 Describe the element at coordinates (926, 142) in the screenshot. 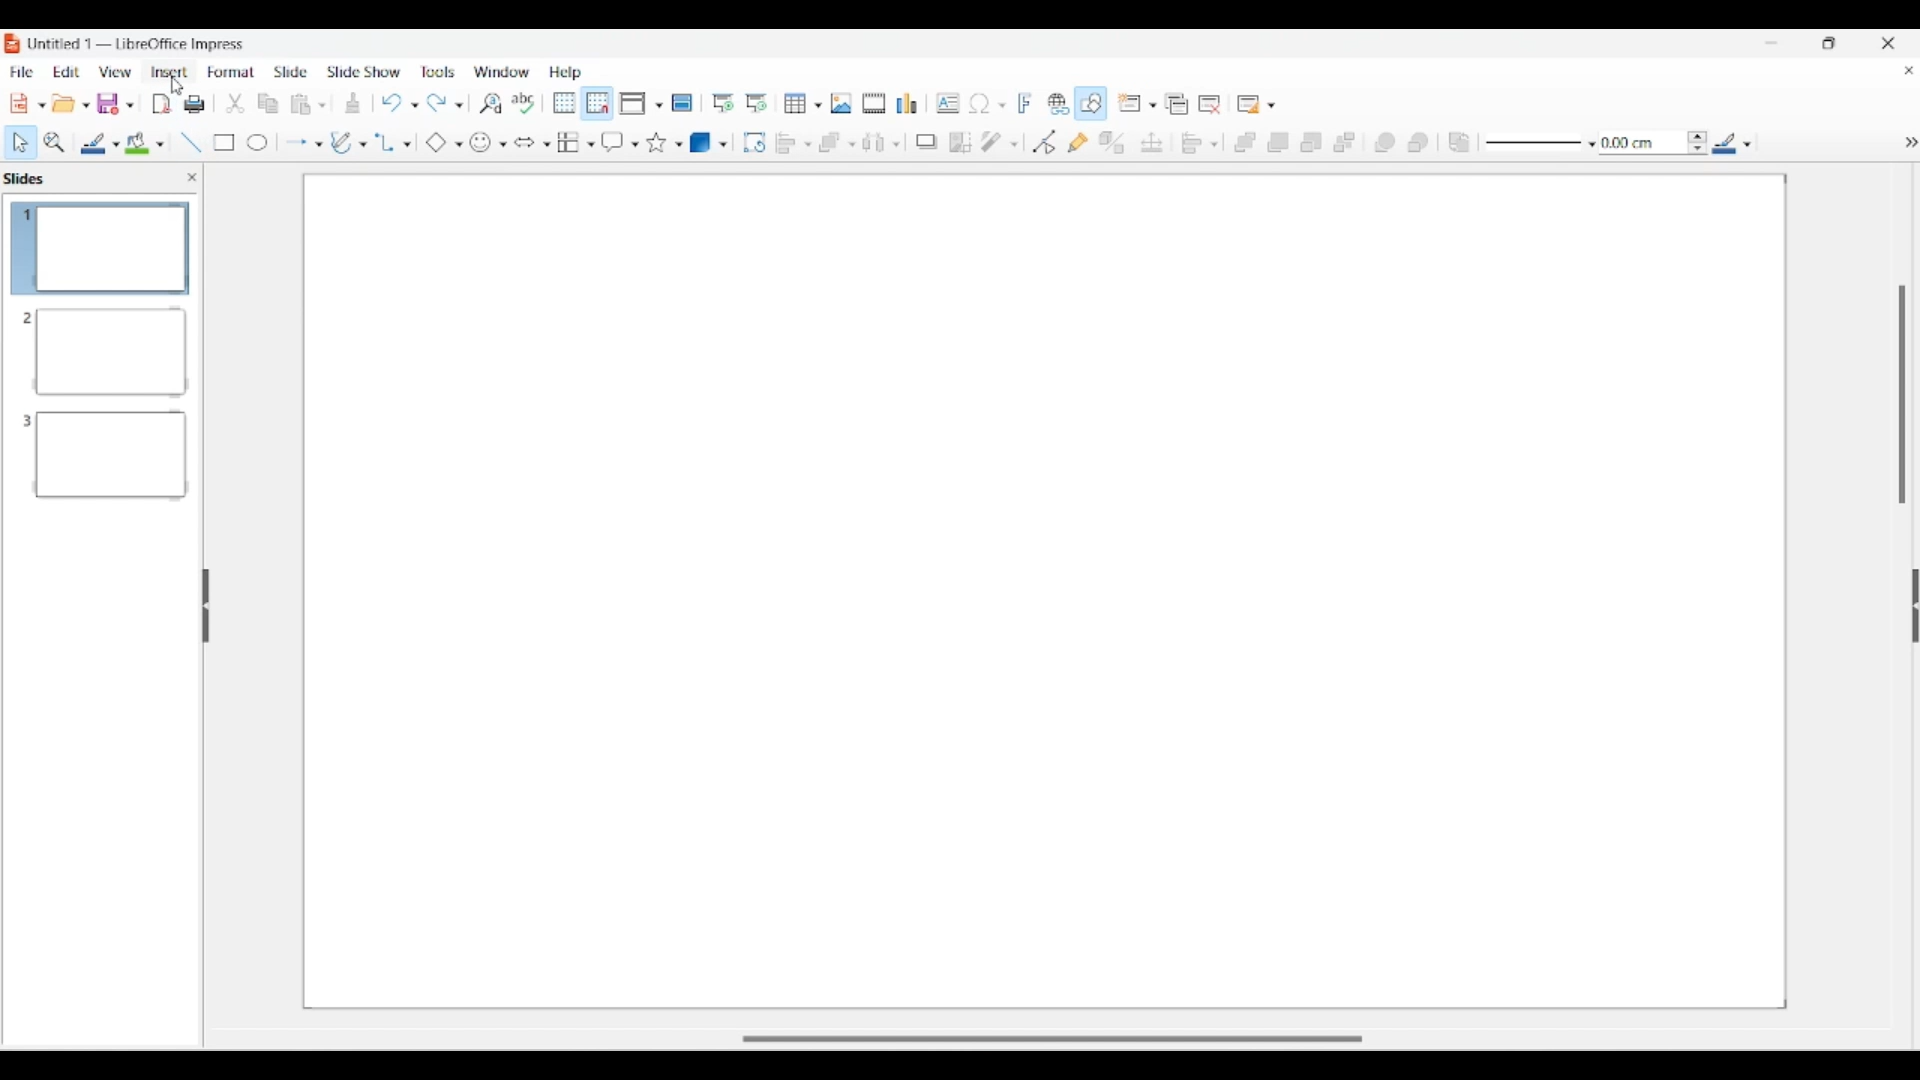

I see `Shadow` at that location.